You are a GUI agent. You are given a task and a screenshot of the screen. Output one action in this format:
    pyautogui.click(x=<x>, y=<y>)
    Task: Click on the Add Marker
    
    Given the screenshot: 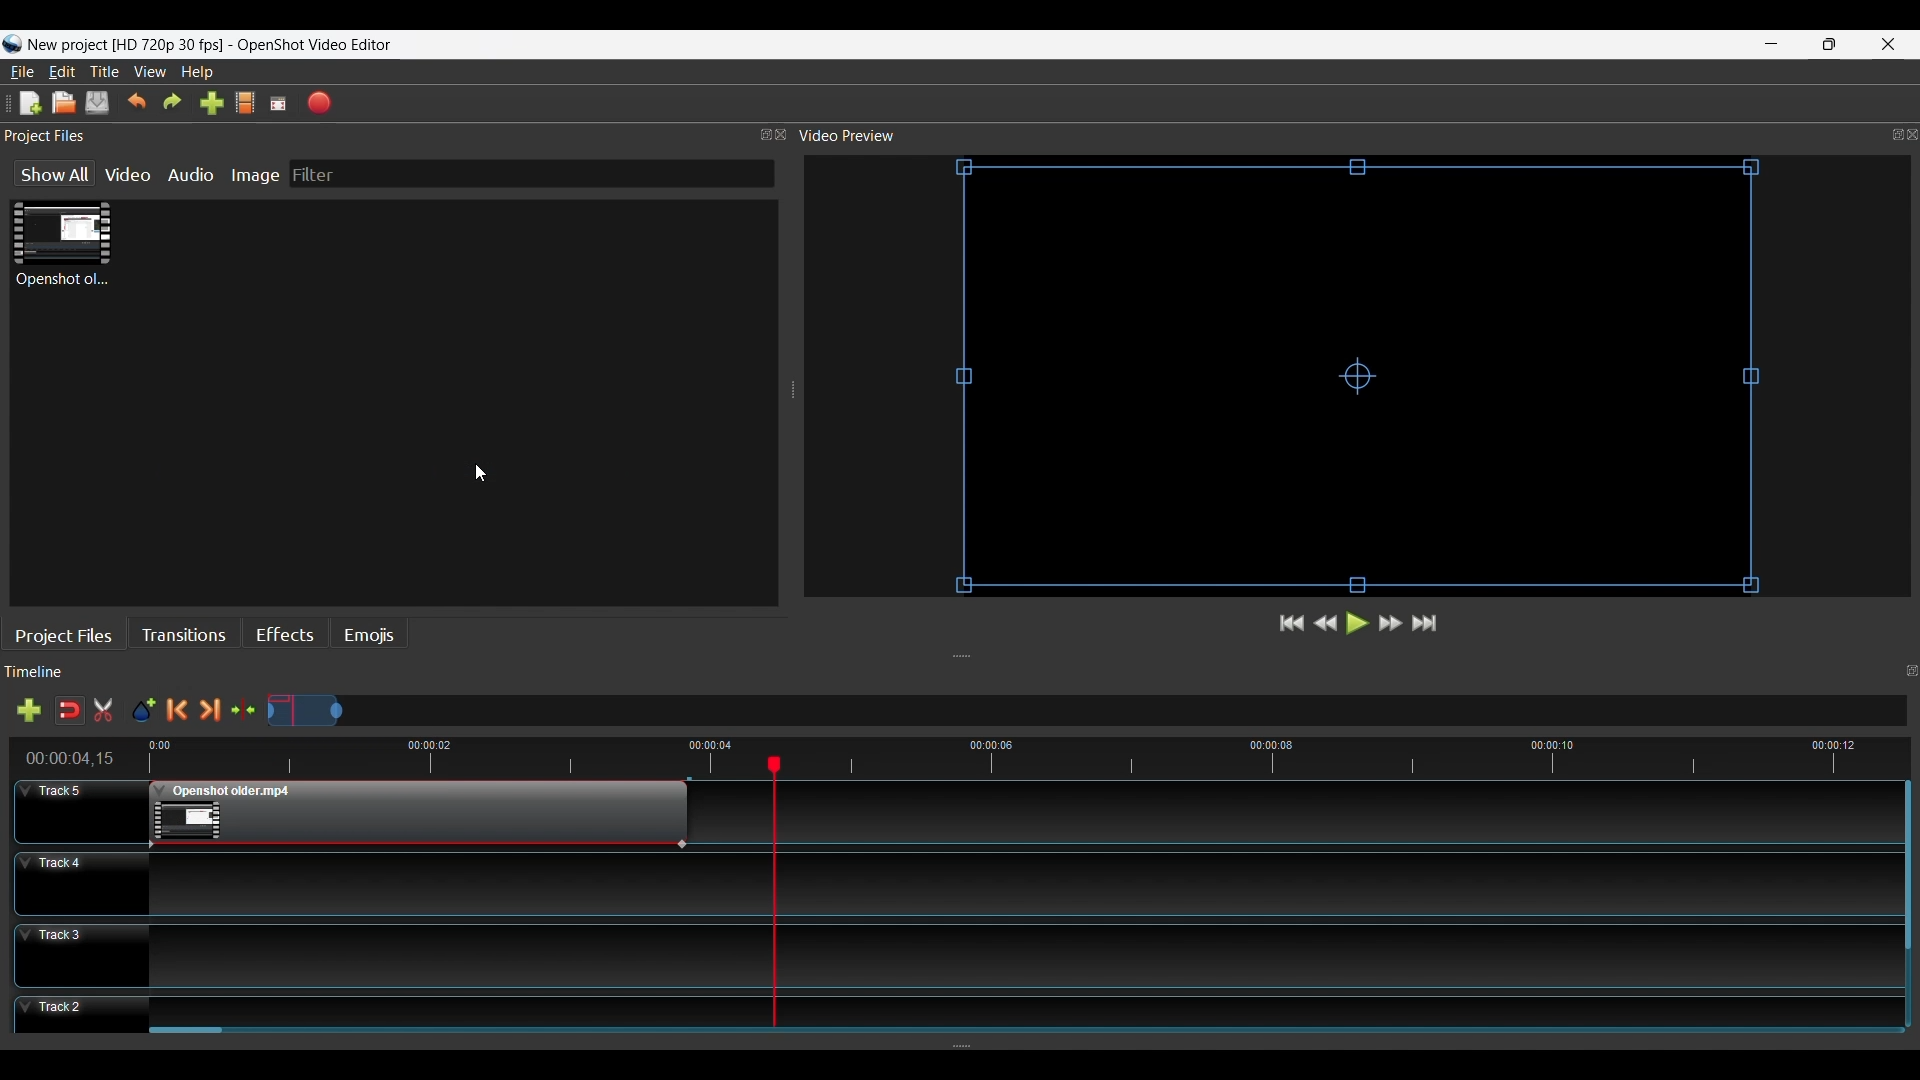 What is the action you would take?
    pyautogui.click(x=143, y=711)
    